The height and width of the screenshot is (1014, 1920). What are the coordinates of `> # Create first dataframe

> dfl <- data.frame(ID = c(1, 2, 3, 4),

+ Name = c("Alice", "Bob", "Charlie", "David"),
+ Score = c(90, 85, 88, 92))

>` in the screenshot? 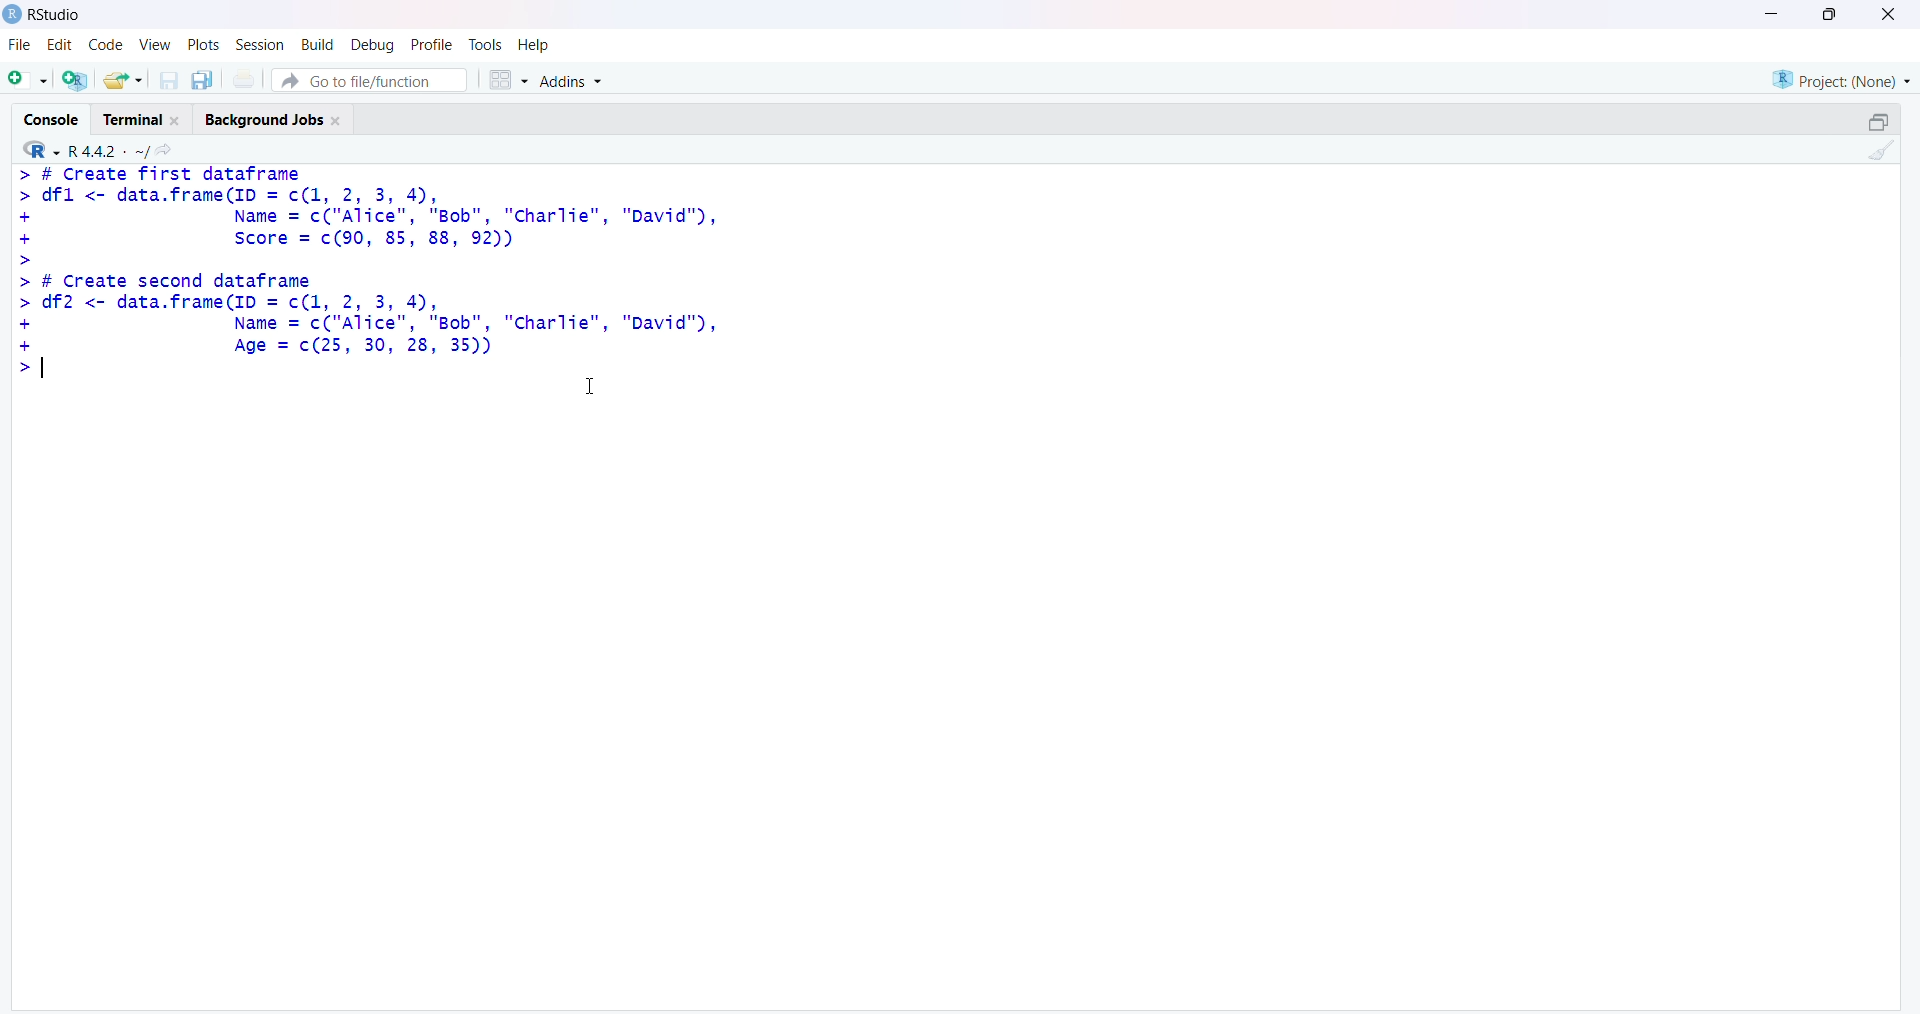 It's located at (368, 216).